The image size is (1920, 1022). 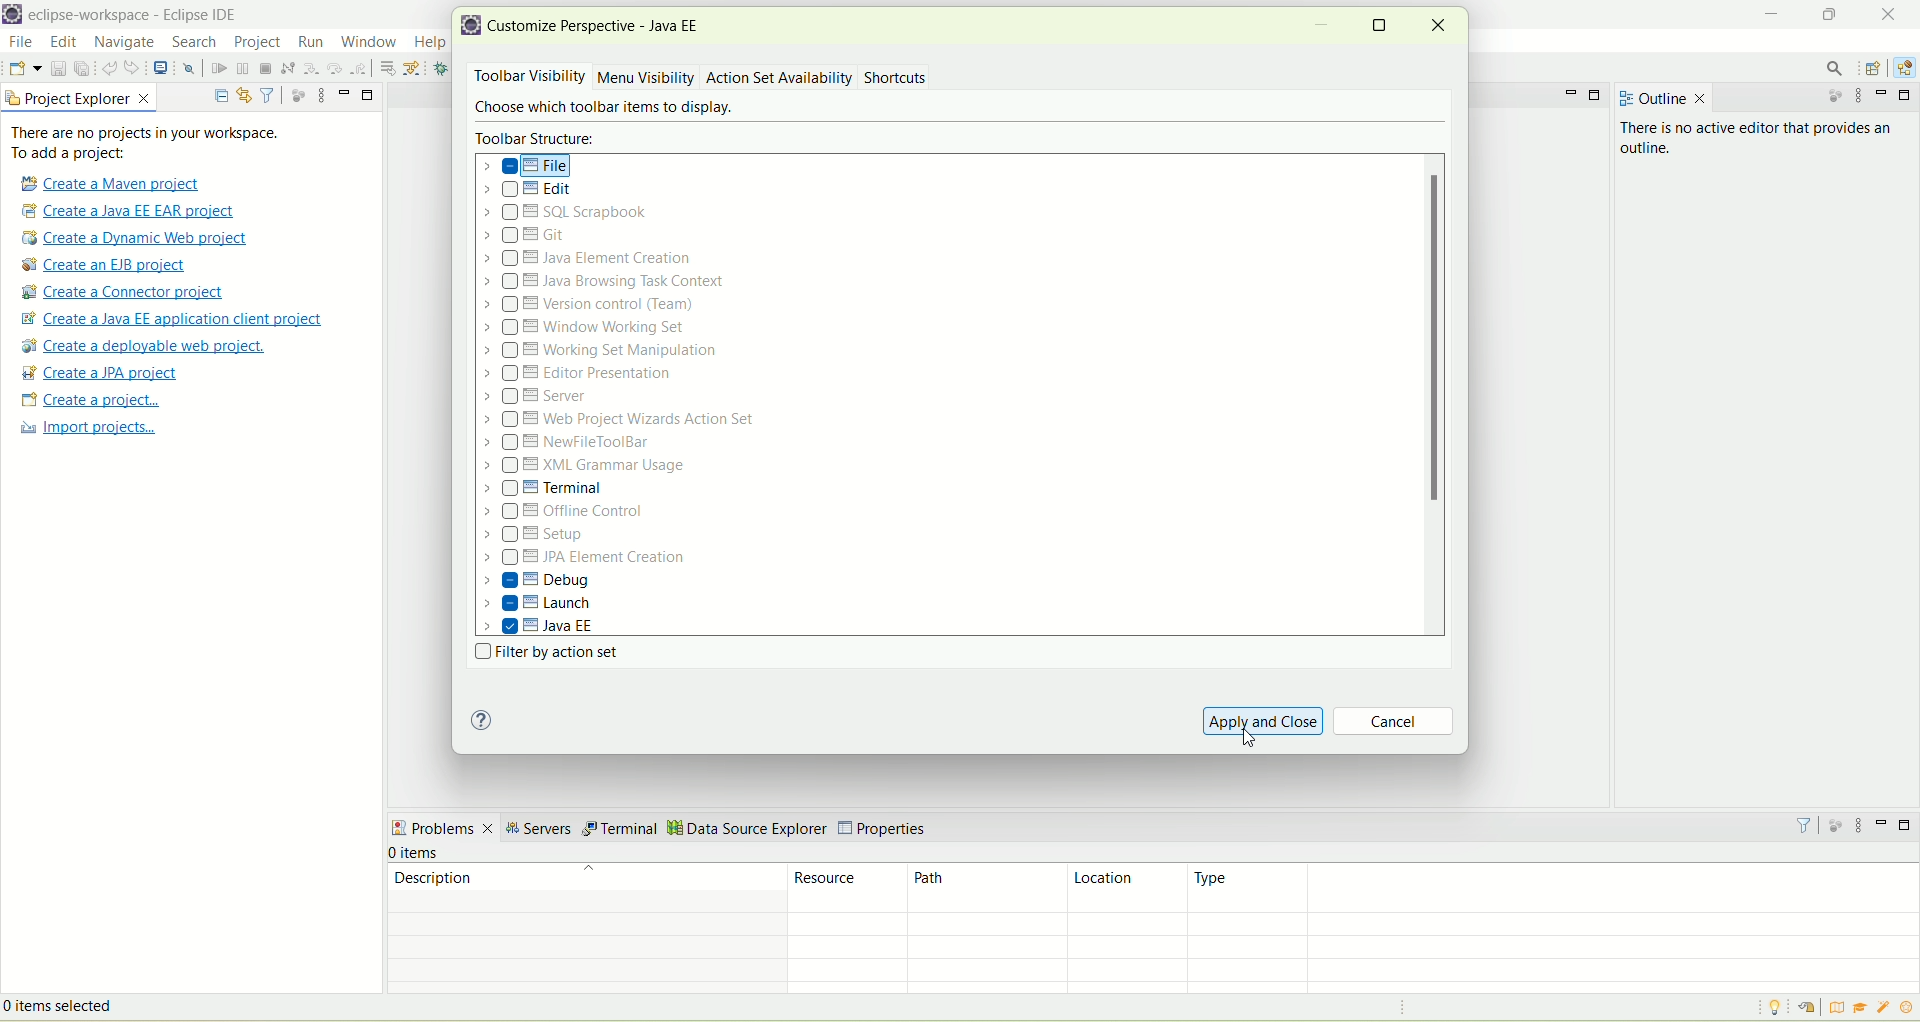 What do you see at coordinates (1908, 96) in the screenshot?
I see `maximize` at bounding box center [1908, 96].